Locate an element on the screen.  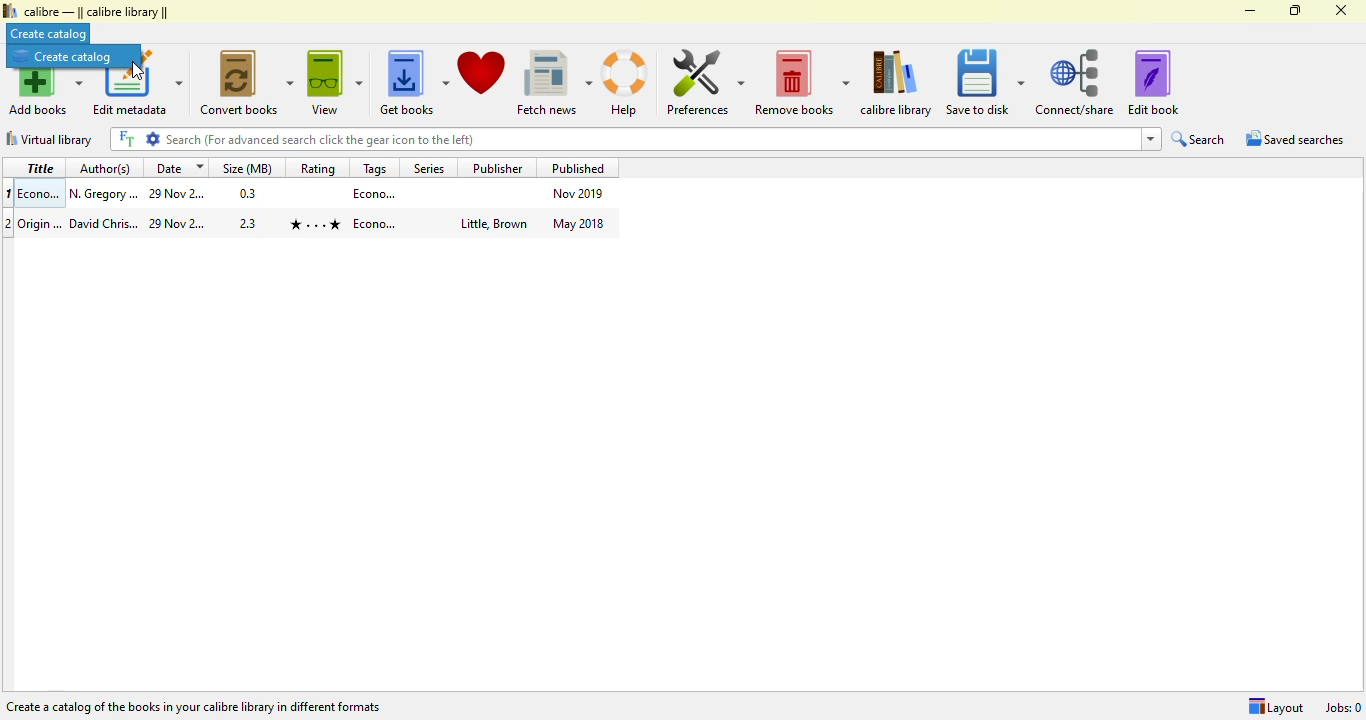
size(MB) is located at coordinates (248, 169).